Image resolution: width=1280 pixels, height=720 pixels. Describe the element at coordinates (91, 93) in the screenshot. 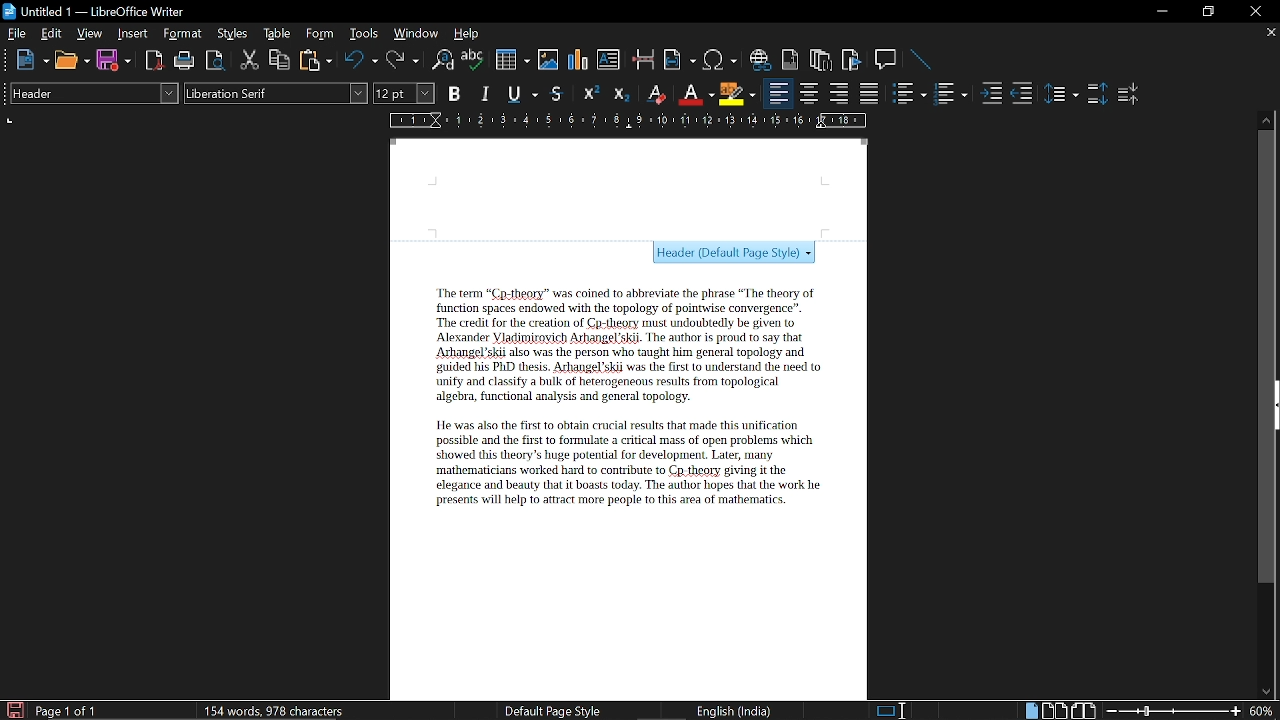

I see `Paragraph style` at that location.